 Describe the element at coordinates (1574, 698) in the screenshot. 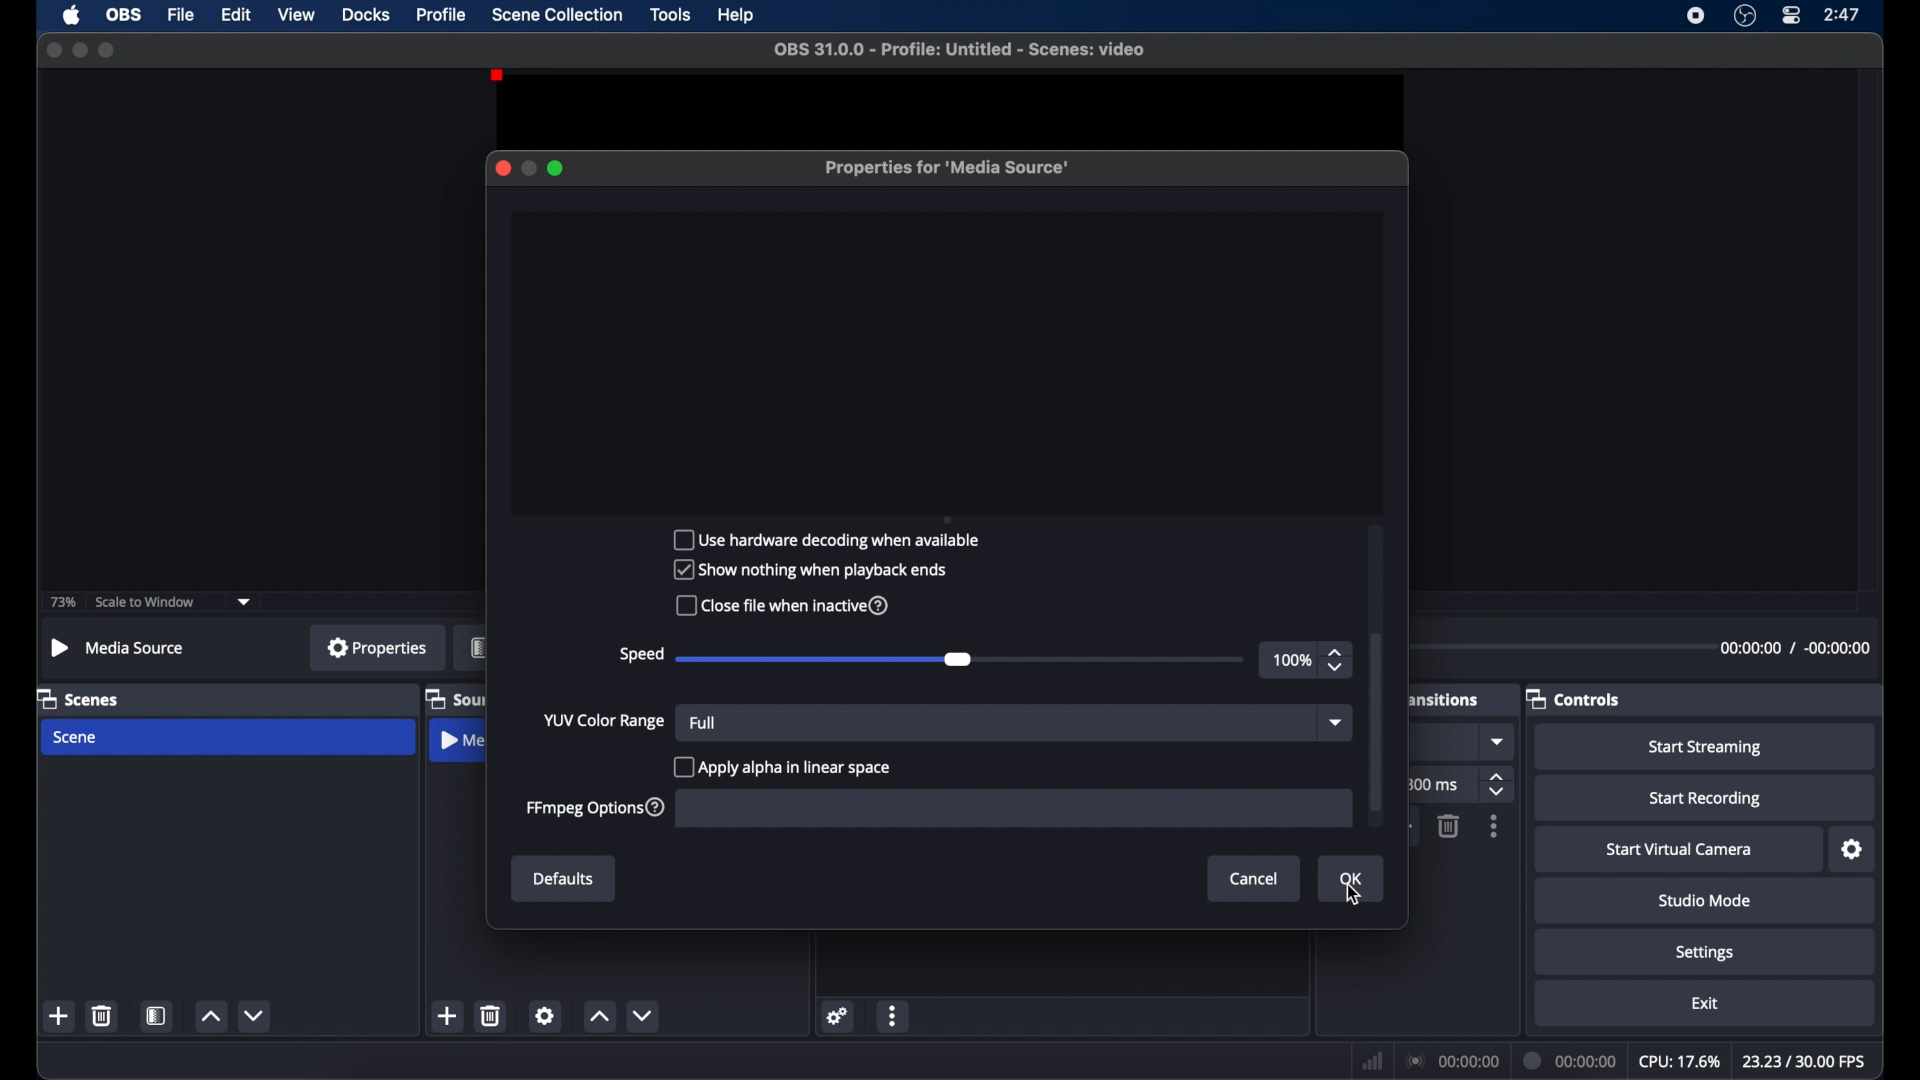

I see `controls` at that location.